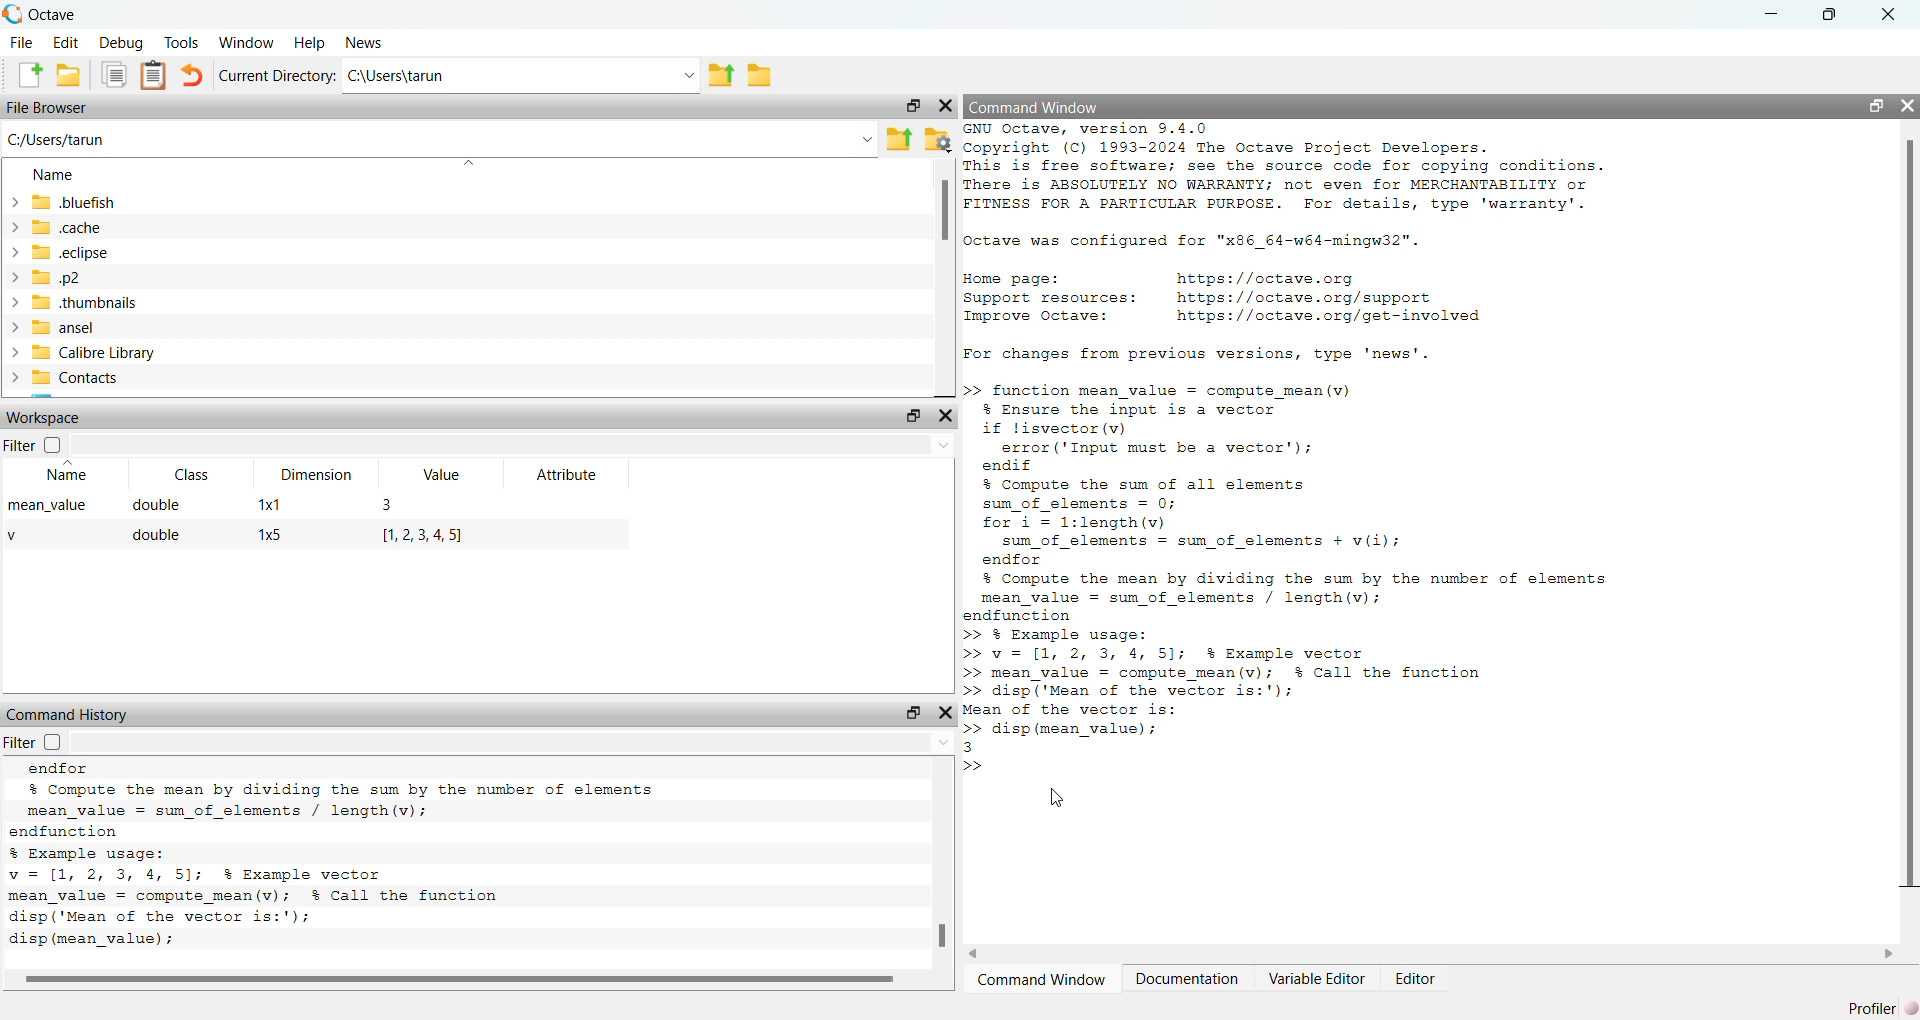 The image size is (1920, 1020). What do you see at coordinates (1888, 14) in the screenshot?
I see `close` at bounding box center [1888, 14].